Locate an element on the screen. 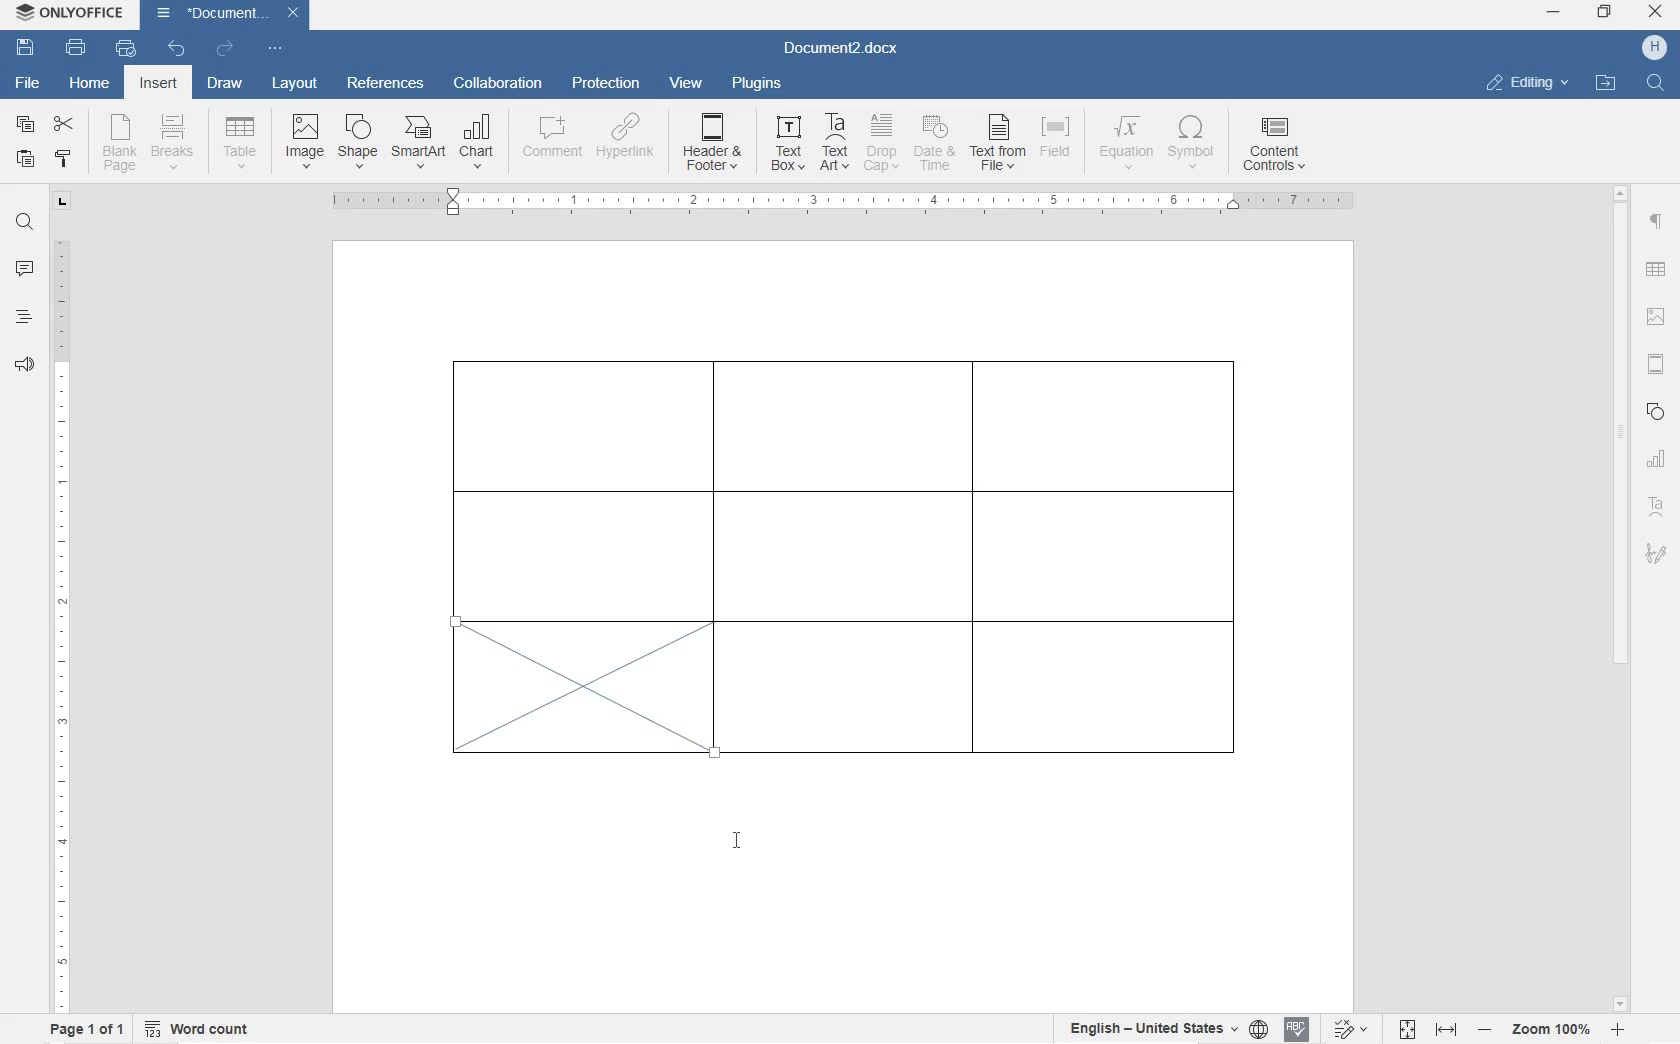 The image size is (1680, 1044). save is located at coordinates (26, 48).